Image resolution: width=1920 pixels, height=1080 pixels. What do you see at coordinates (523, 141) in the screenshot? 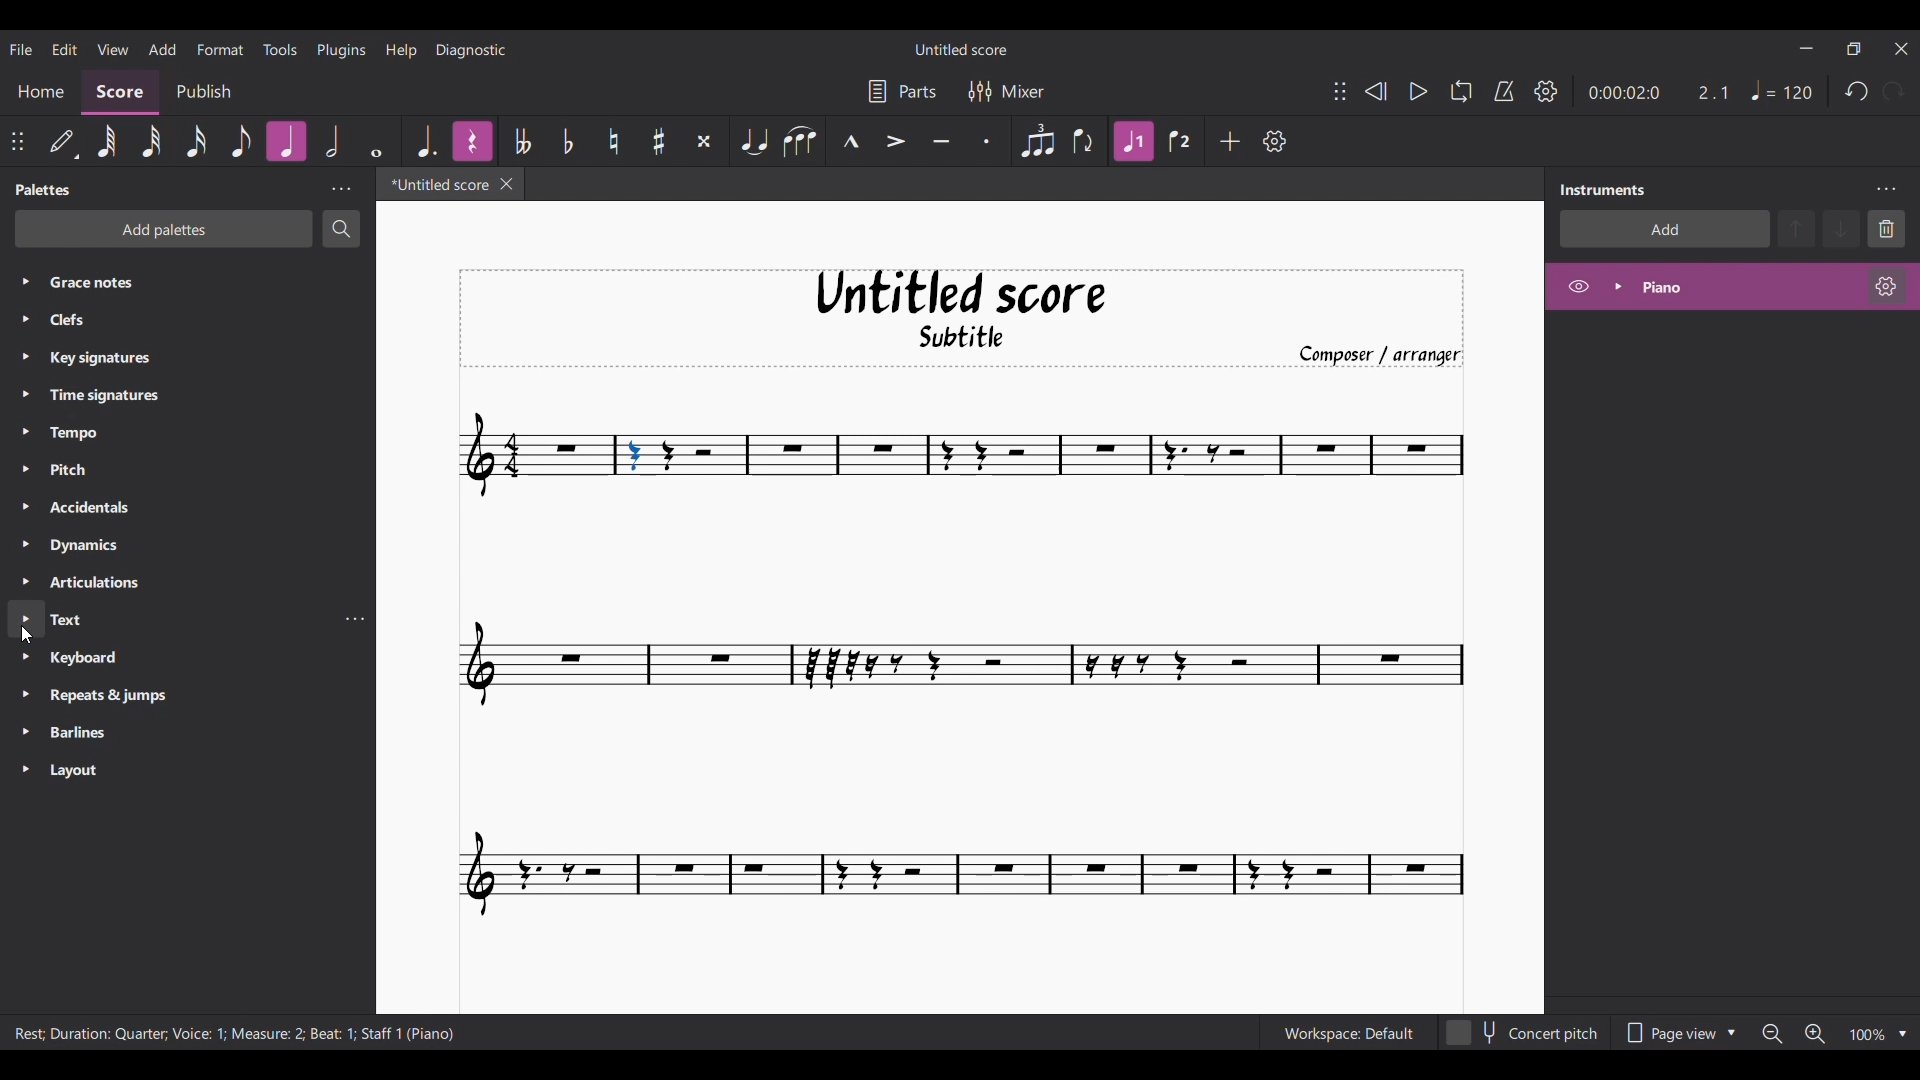
I see `Toggle double flat` at bounding box center [523, 141].